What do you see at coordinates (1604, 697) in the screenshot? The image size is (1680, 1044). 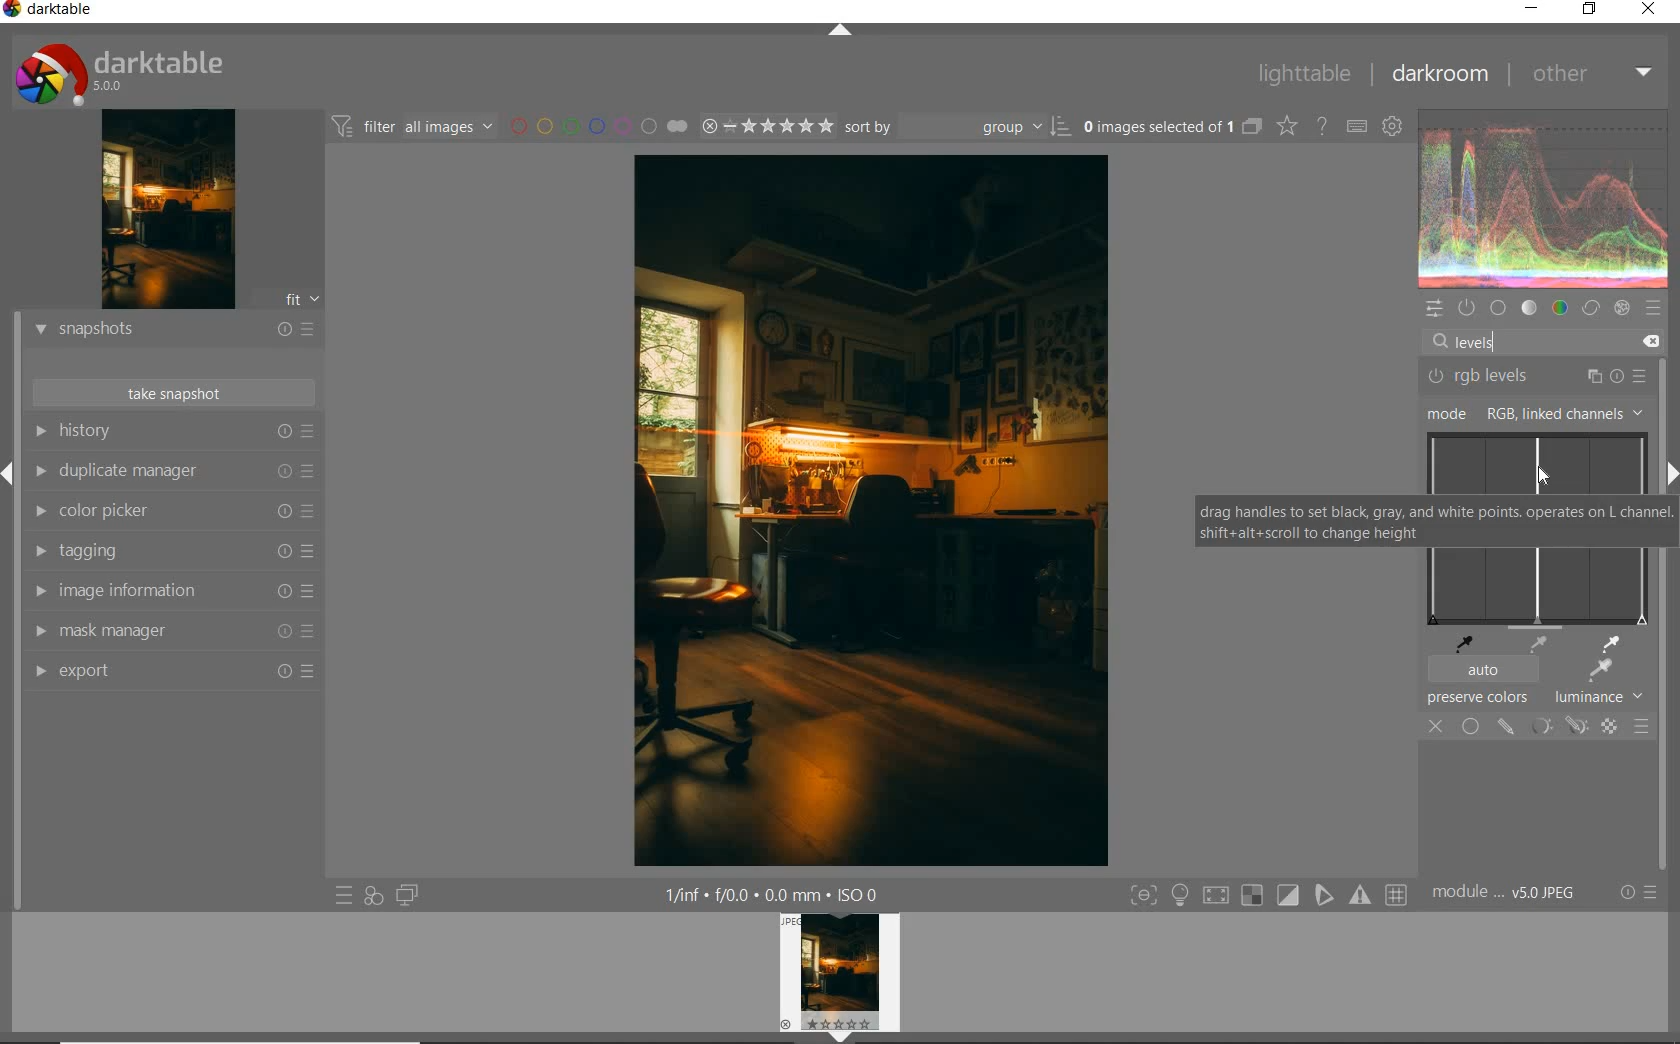 I see `lunminance` at bounding box center [1604, 697].